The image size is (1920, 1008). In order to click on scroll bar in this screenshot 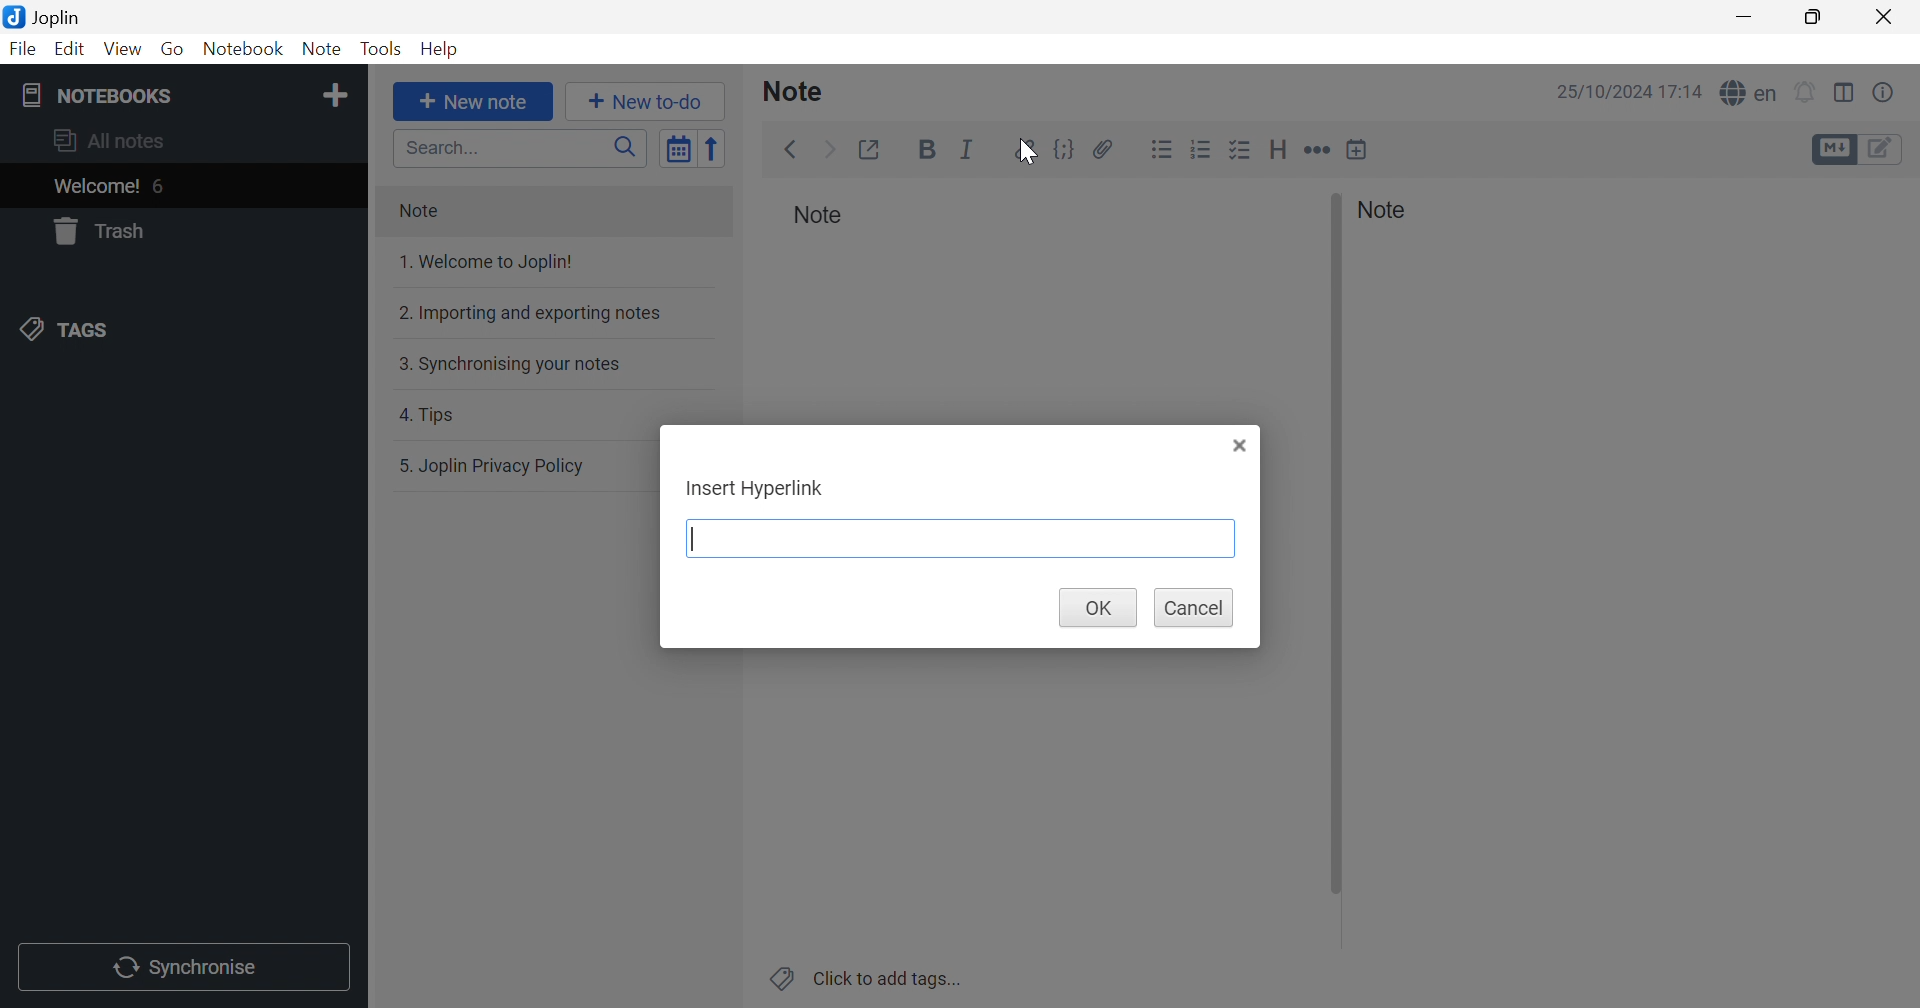, I will do `click(1336, 544)`.